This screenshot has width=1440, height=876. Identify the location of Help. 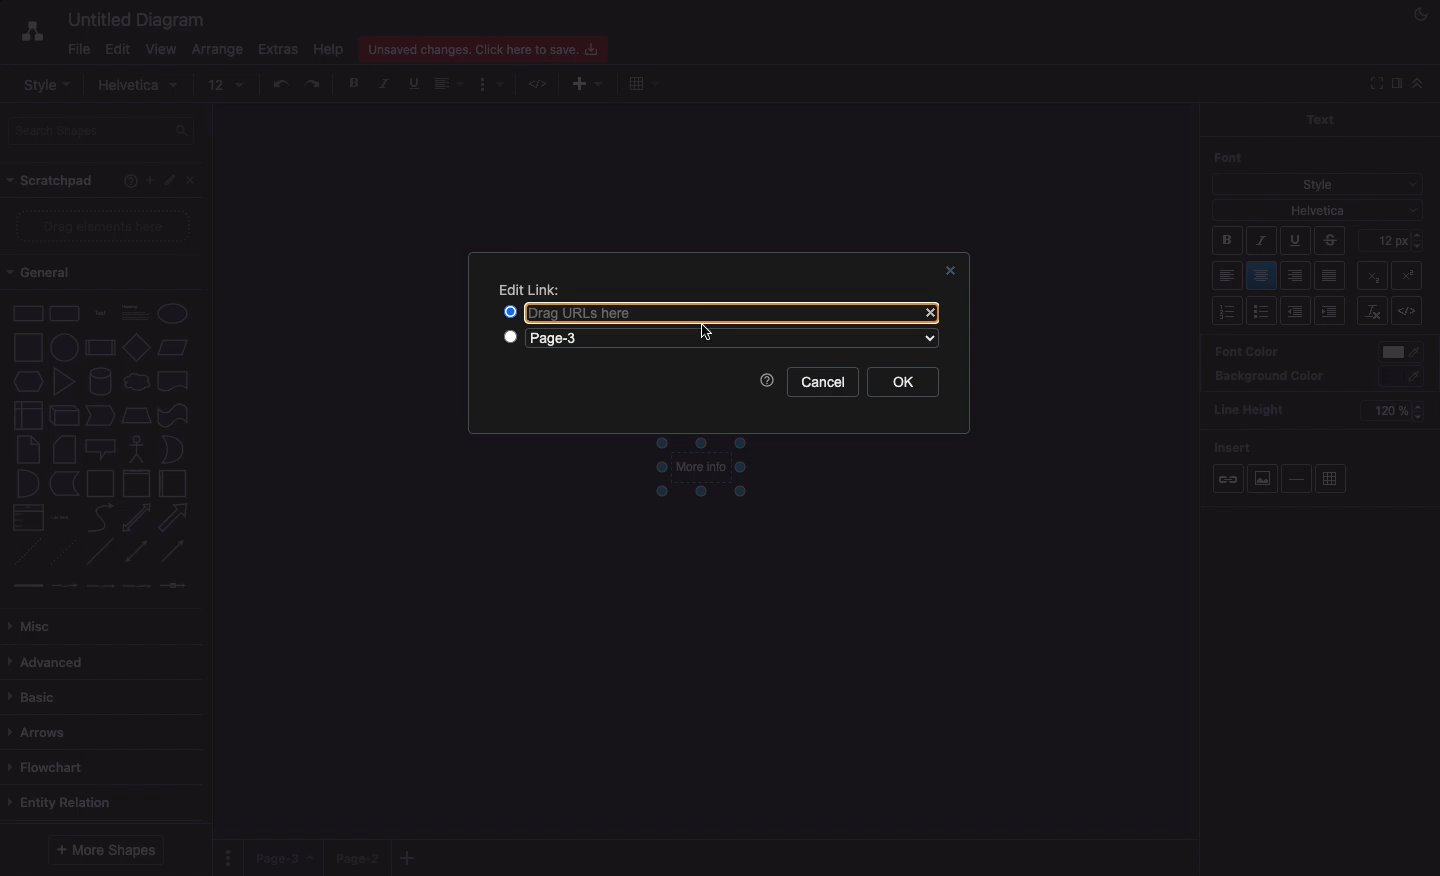
(327, 49).